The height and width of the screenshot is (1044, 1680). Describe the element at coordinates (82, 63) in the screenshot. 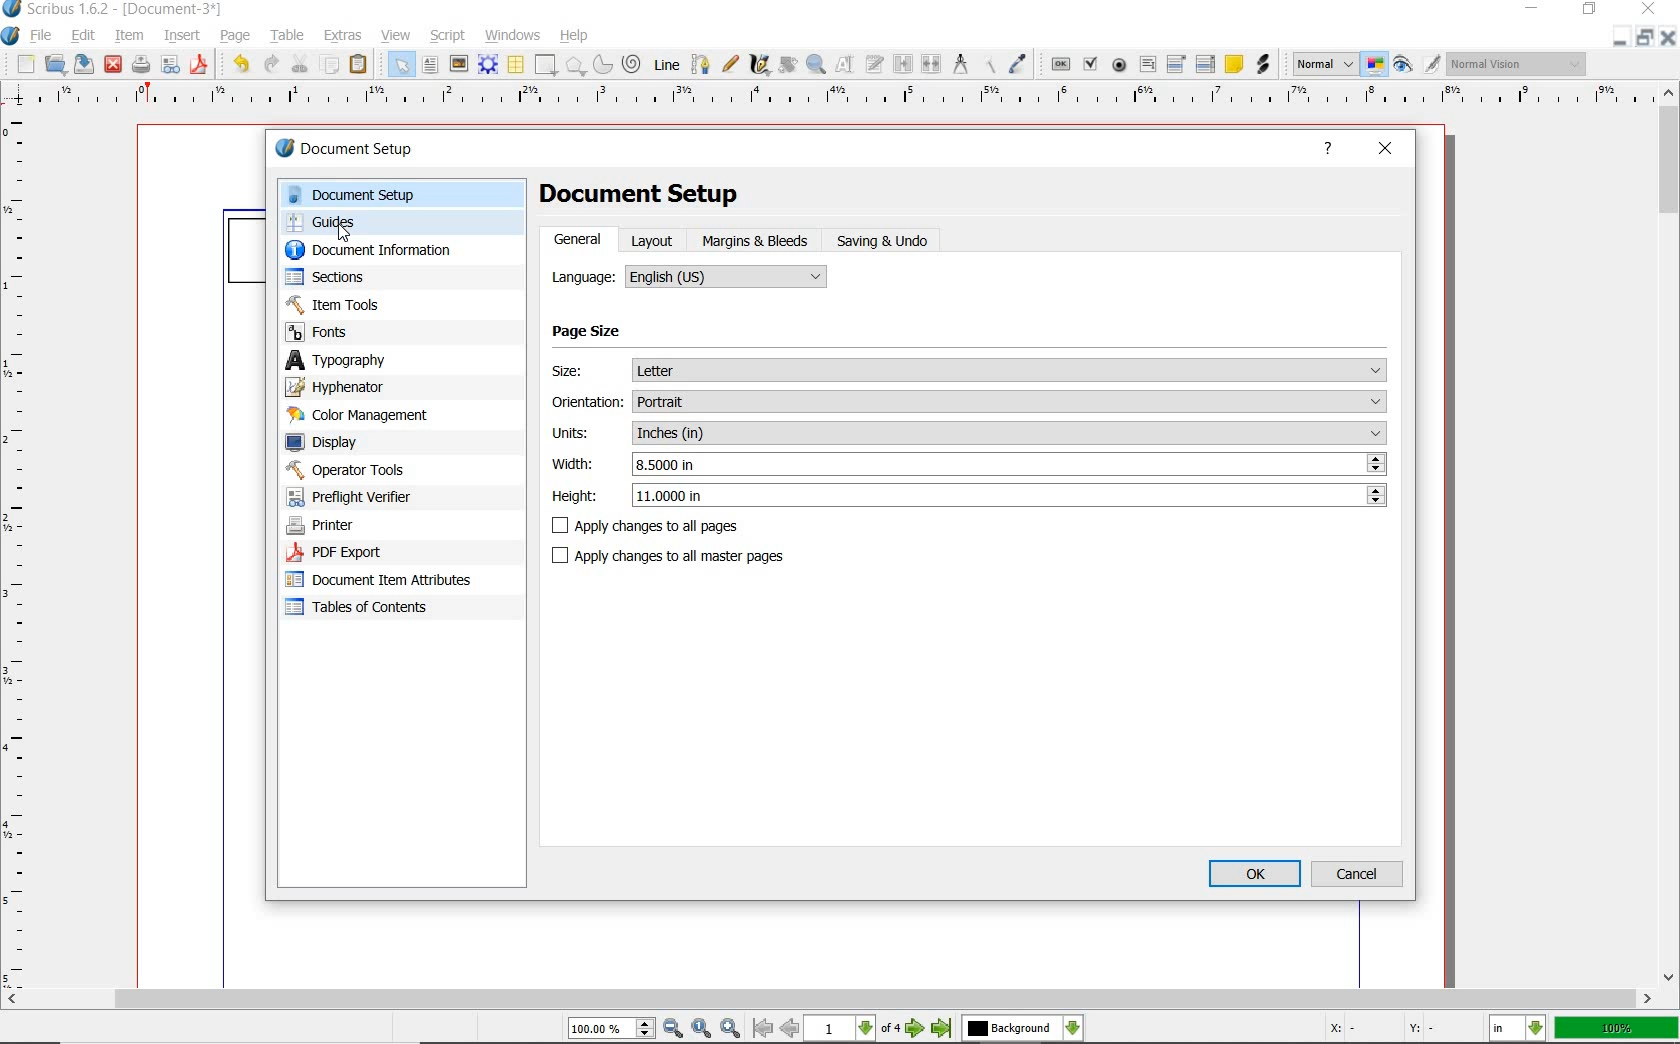

I see `save` at that location.